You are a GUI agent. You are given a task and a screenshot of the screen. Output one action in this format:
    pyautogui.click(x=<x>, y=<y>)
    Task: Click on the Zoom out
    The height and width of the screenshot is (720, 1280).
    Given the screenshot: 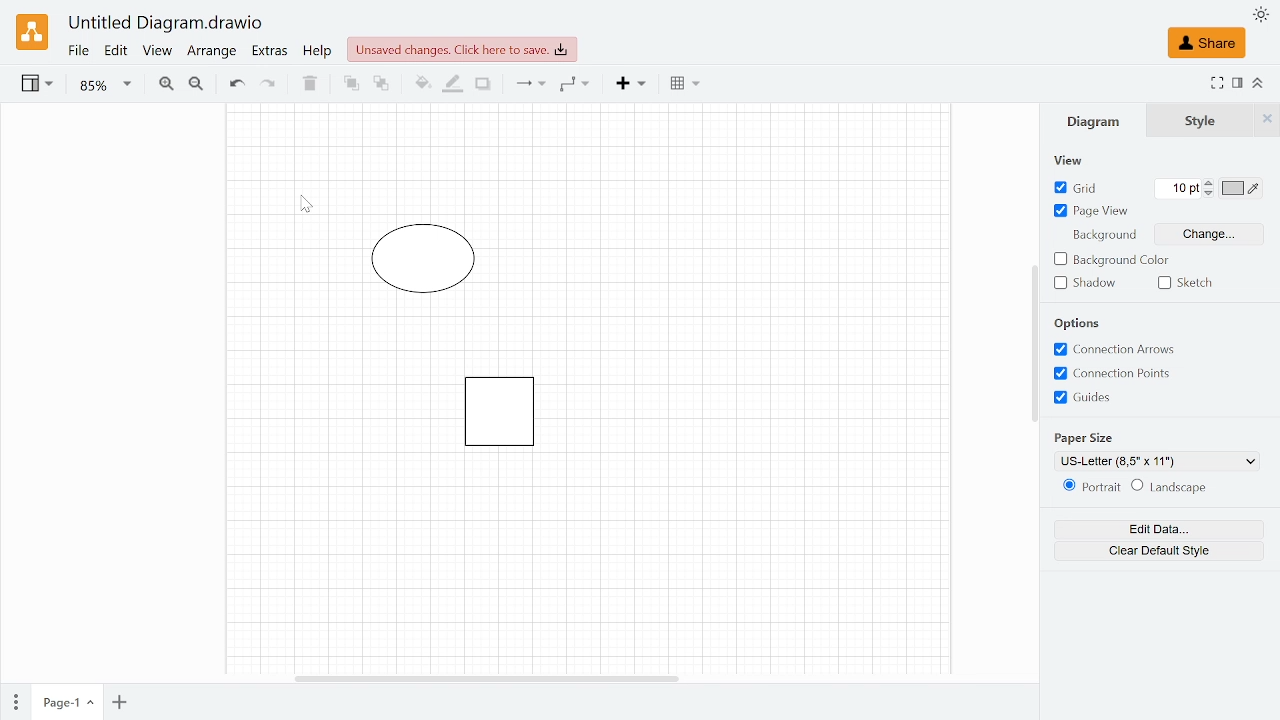 What is the action you would take?
    pyautogui.click(x=196, y=85)
    